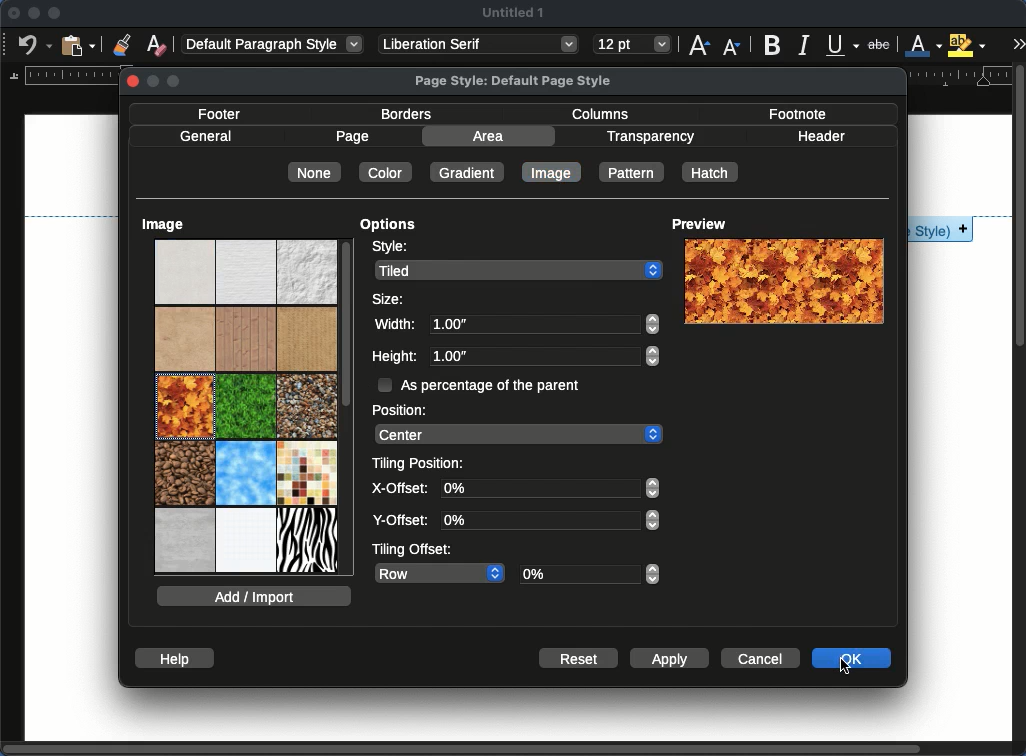 This screenshot has height=756, width=1026. What do you see at coordinates (402, 490) in the screenshot?
I see `x-offset:` at bounding box center [402, 490].